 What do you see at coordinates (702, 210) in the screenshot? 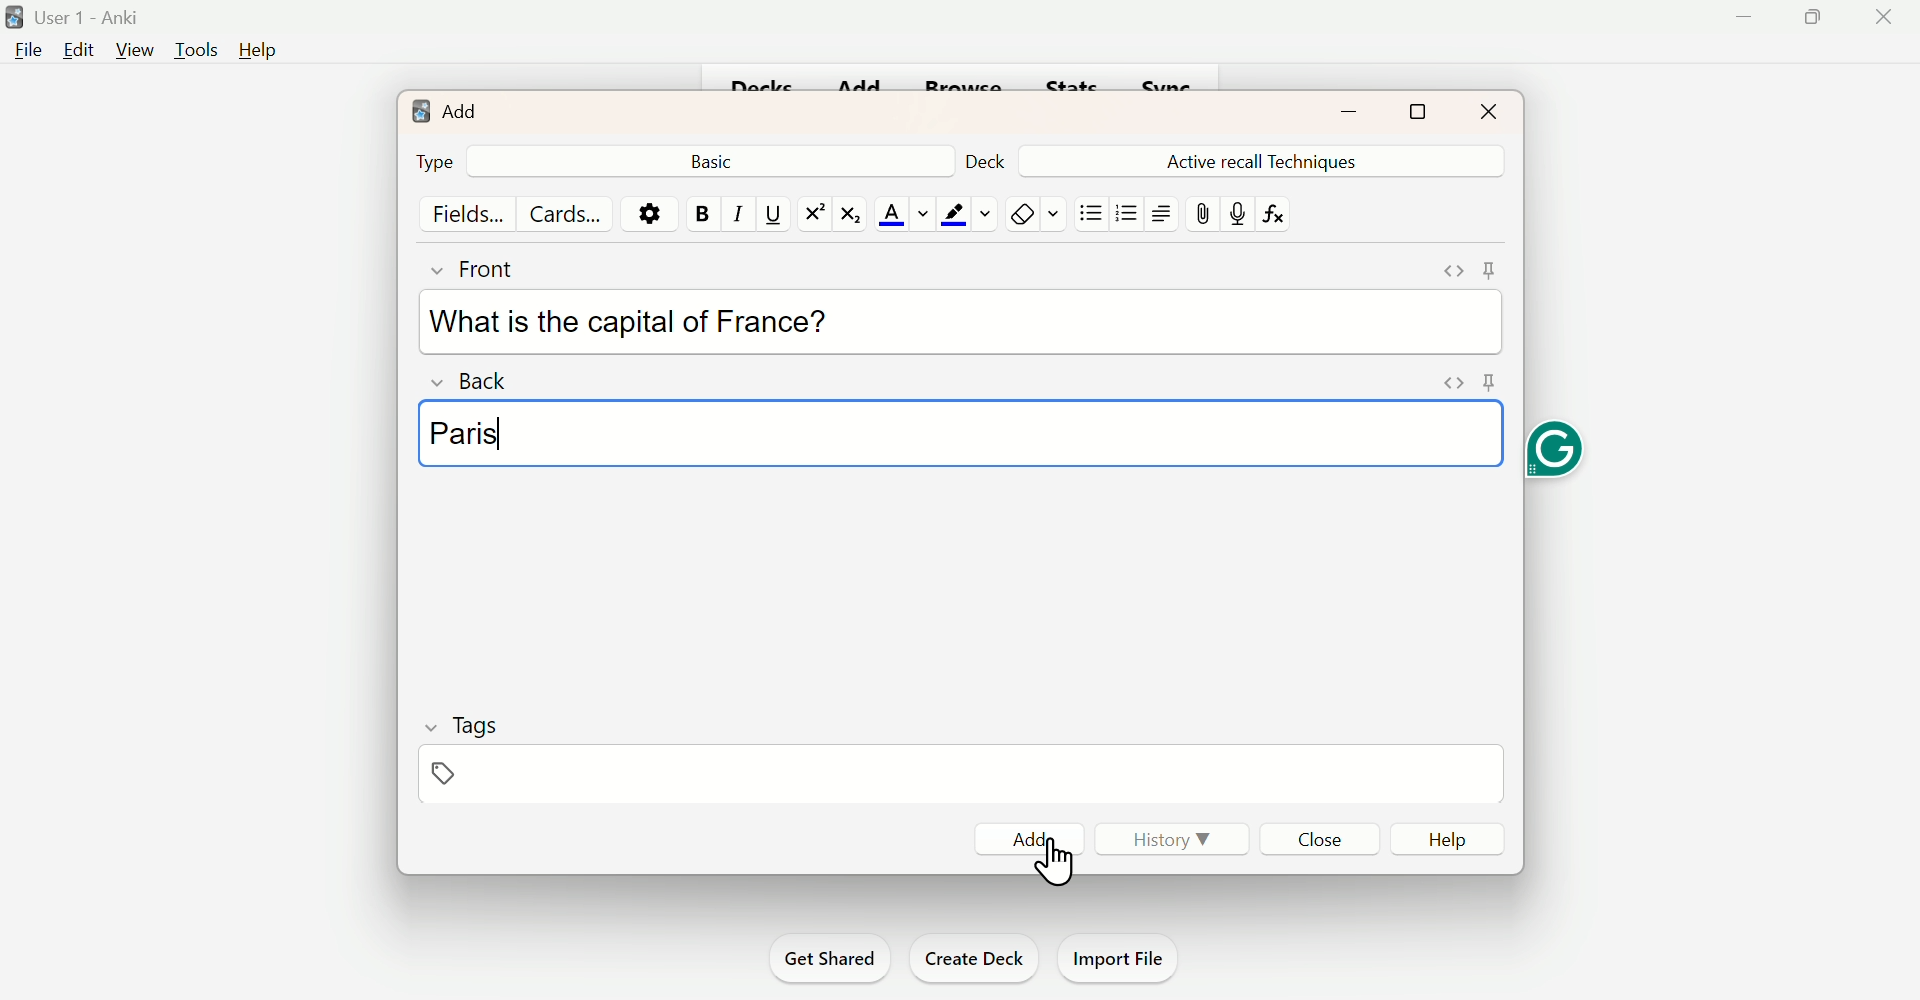
I see `Bold` at bounding box center [702, 210].